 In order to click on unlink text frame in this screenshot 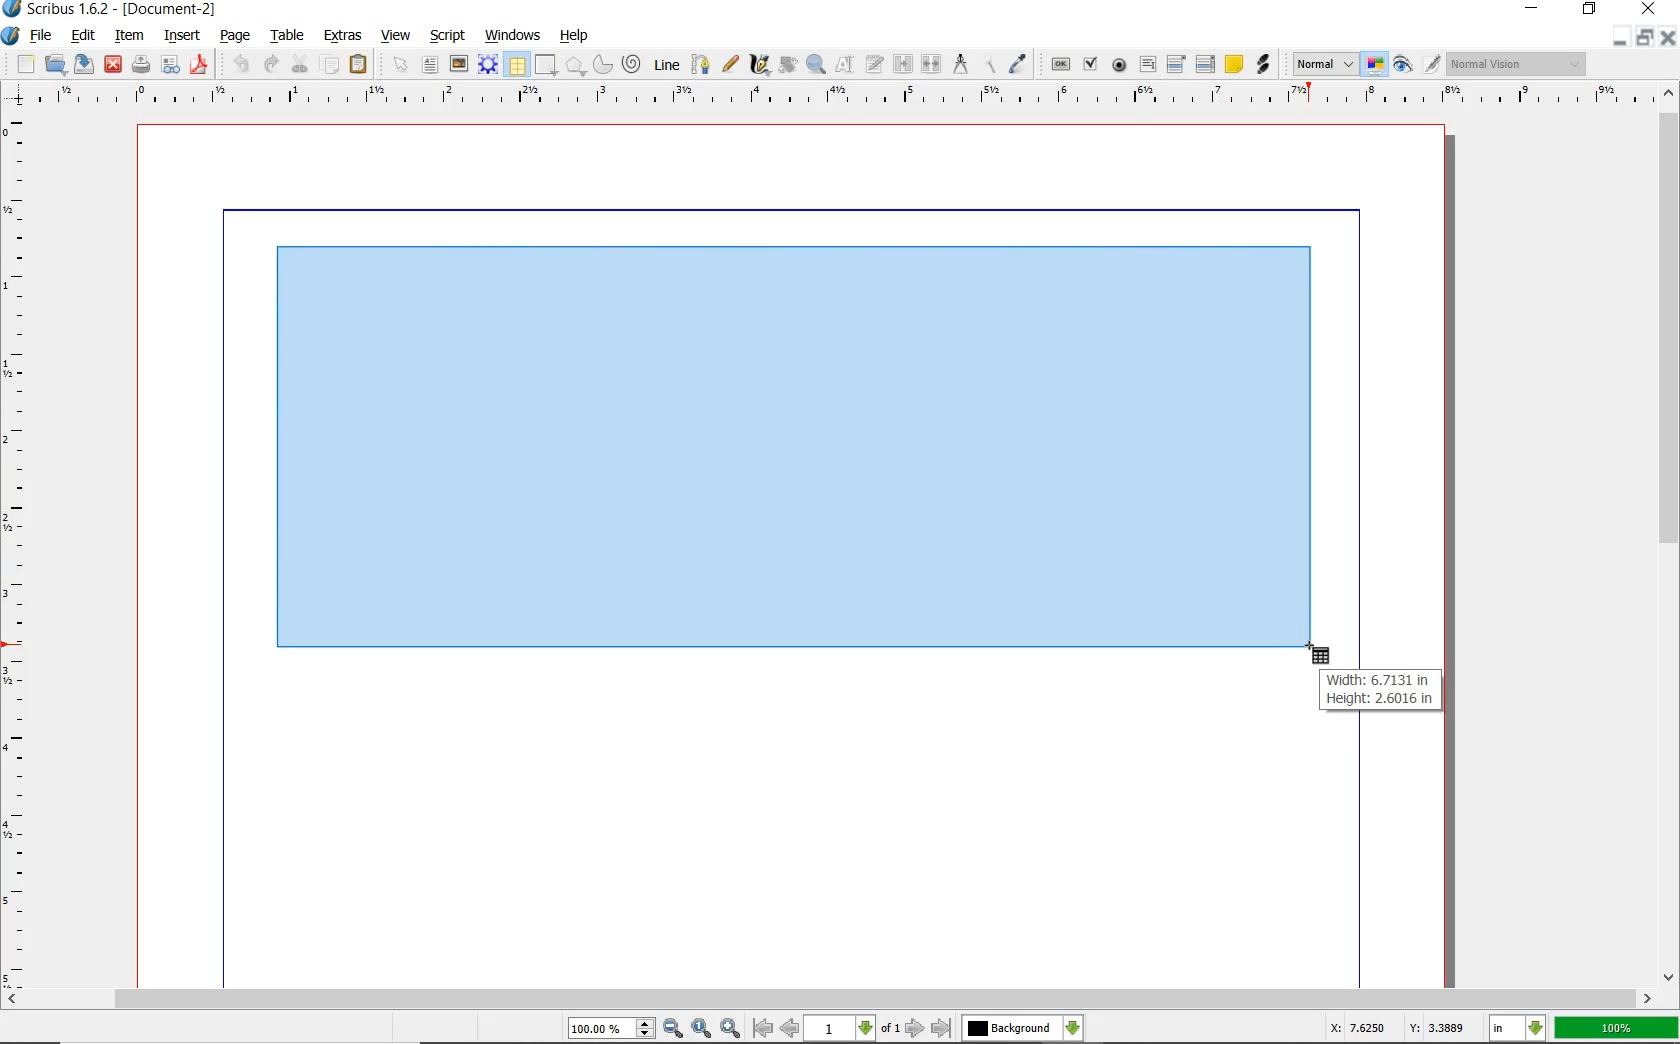, I will do `click(928, 65)`.